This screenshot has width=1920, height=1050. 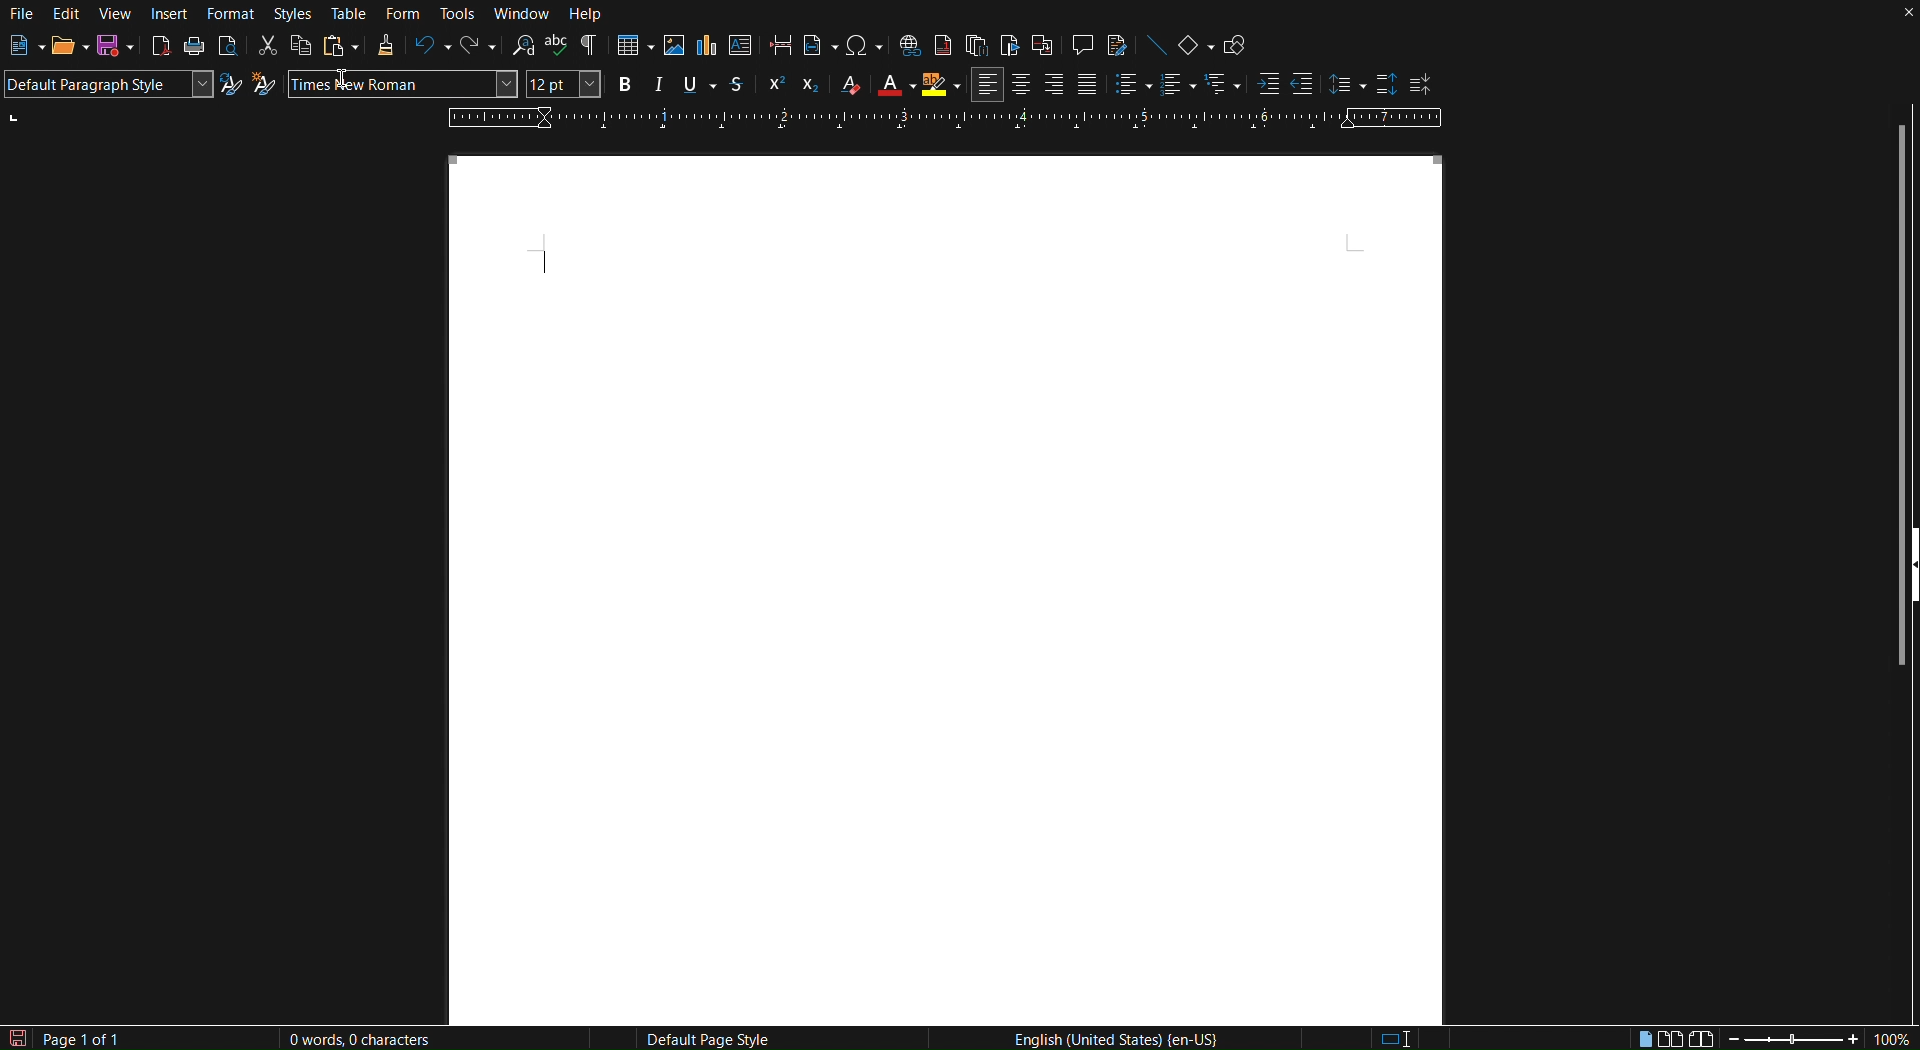 What do you see at coordinates (659, 84) in the screenshot?
I see `Italics` at bounding box center [659, 84].